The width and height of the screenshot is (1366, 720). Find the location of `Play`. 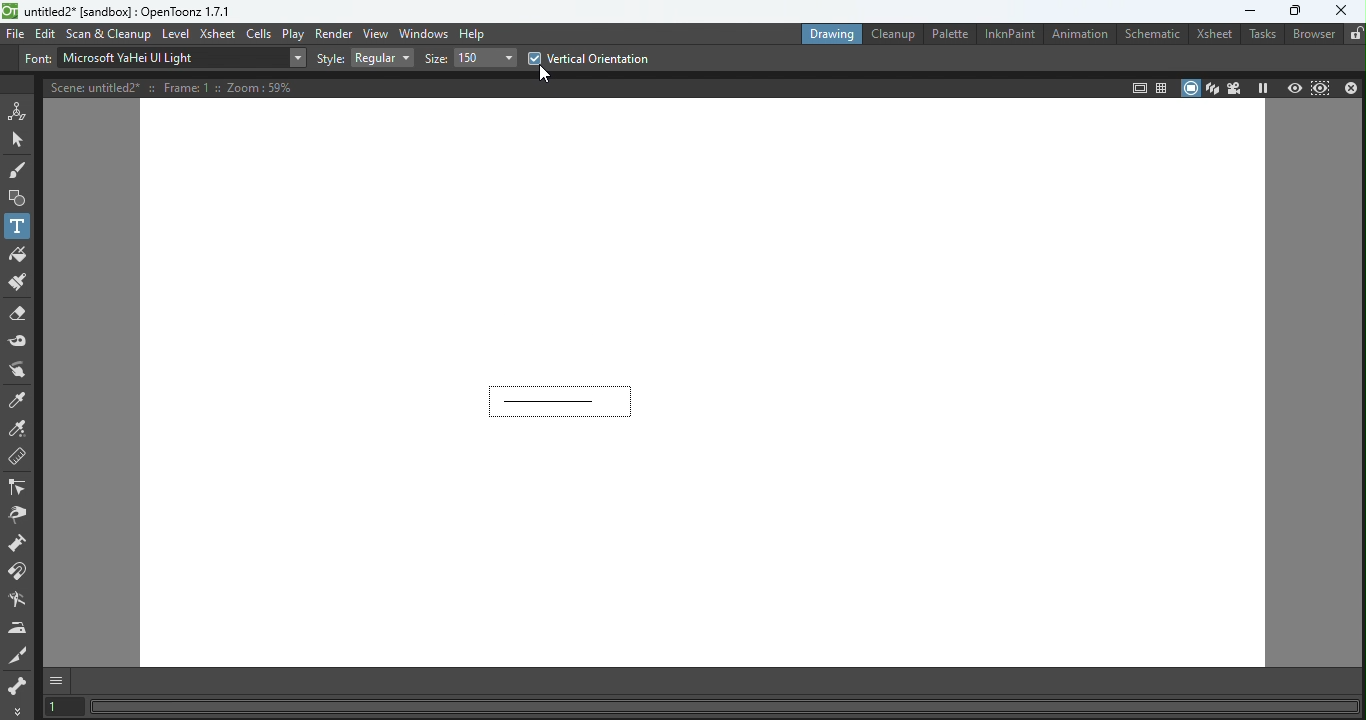

Play is located at coordinates (293, 33).